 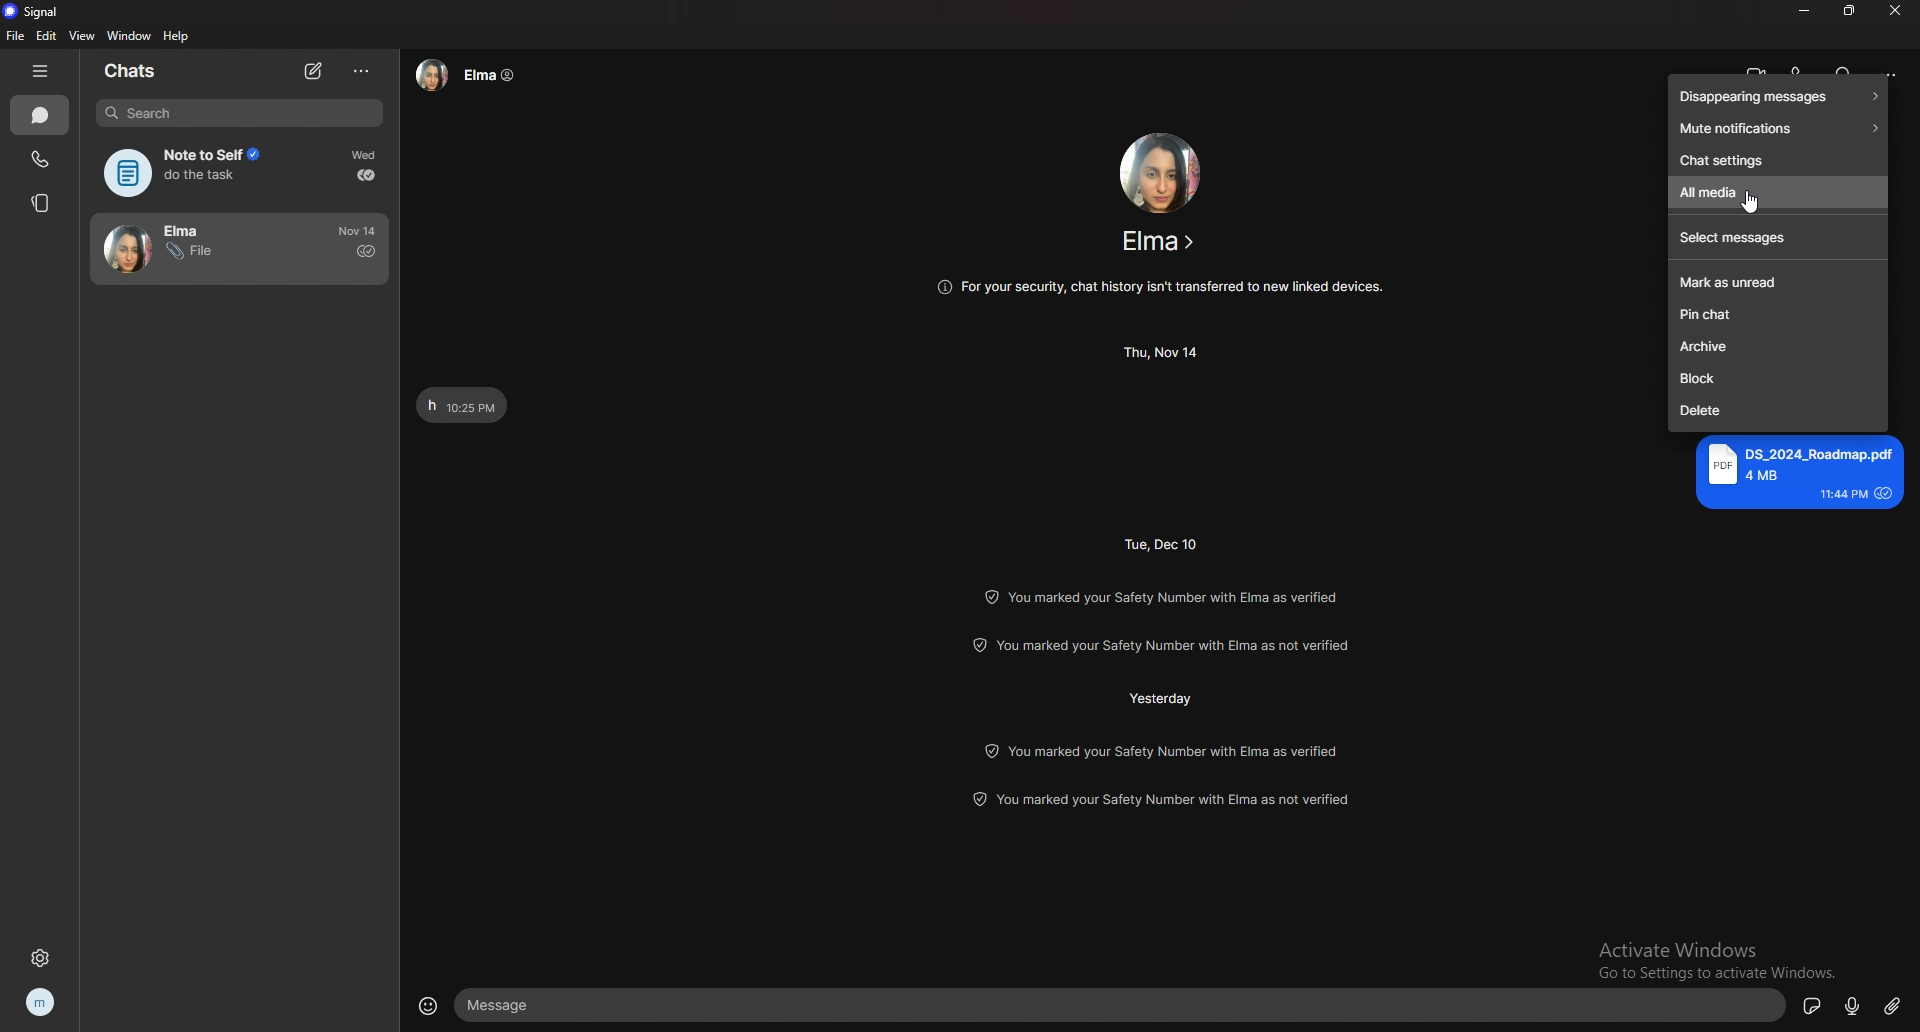 I want to click on text, so click(x=462, y=405).